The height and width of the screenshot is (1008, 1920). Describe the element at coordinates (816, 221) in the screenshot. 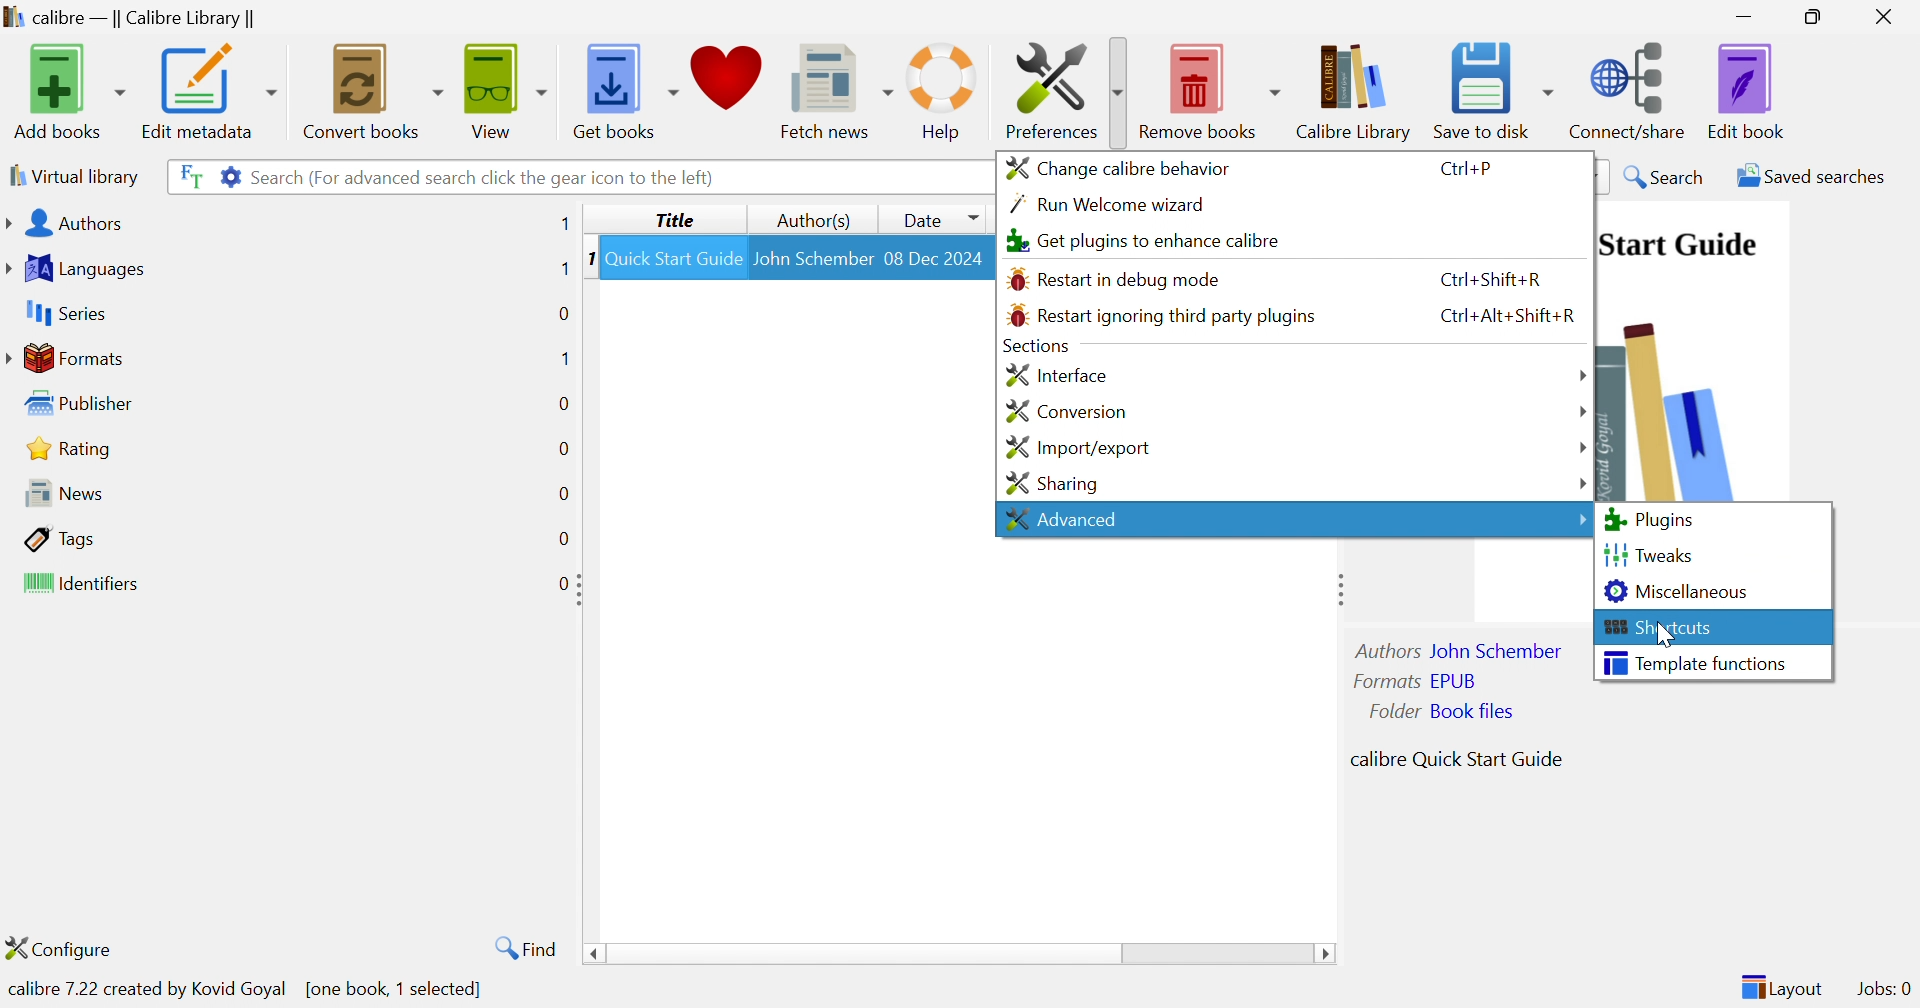

I see `Author(s)` at that location.